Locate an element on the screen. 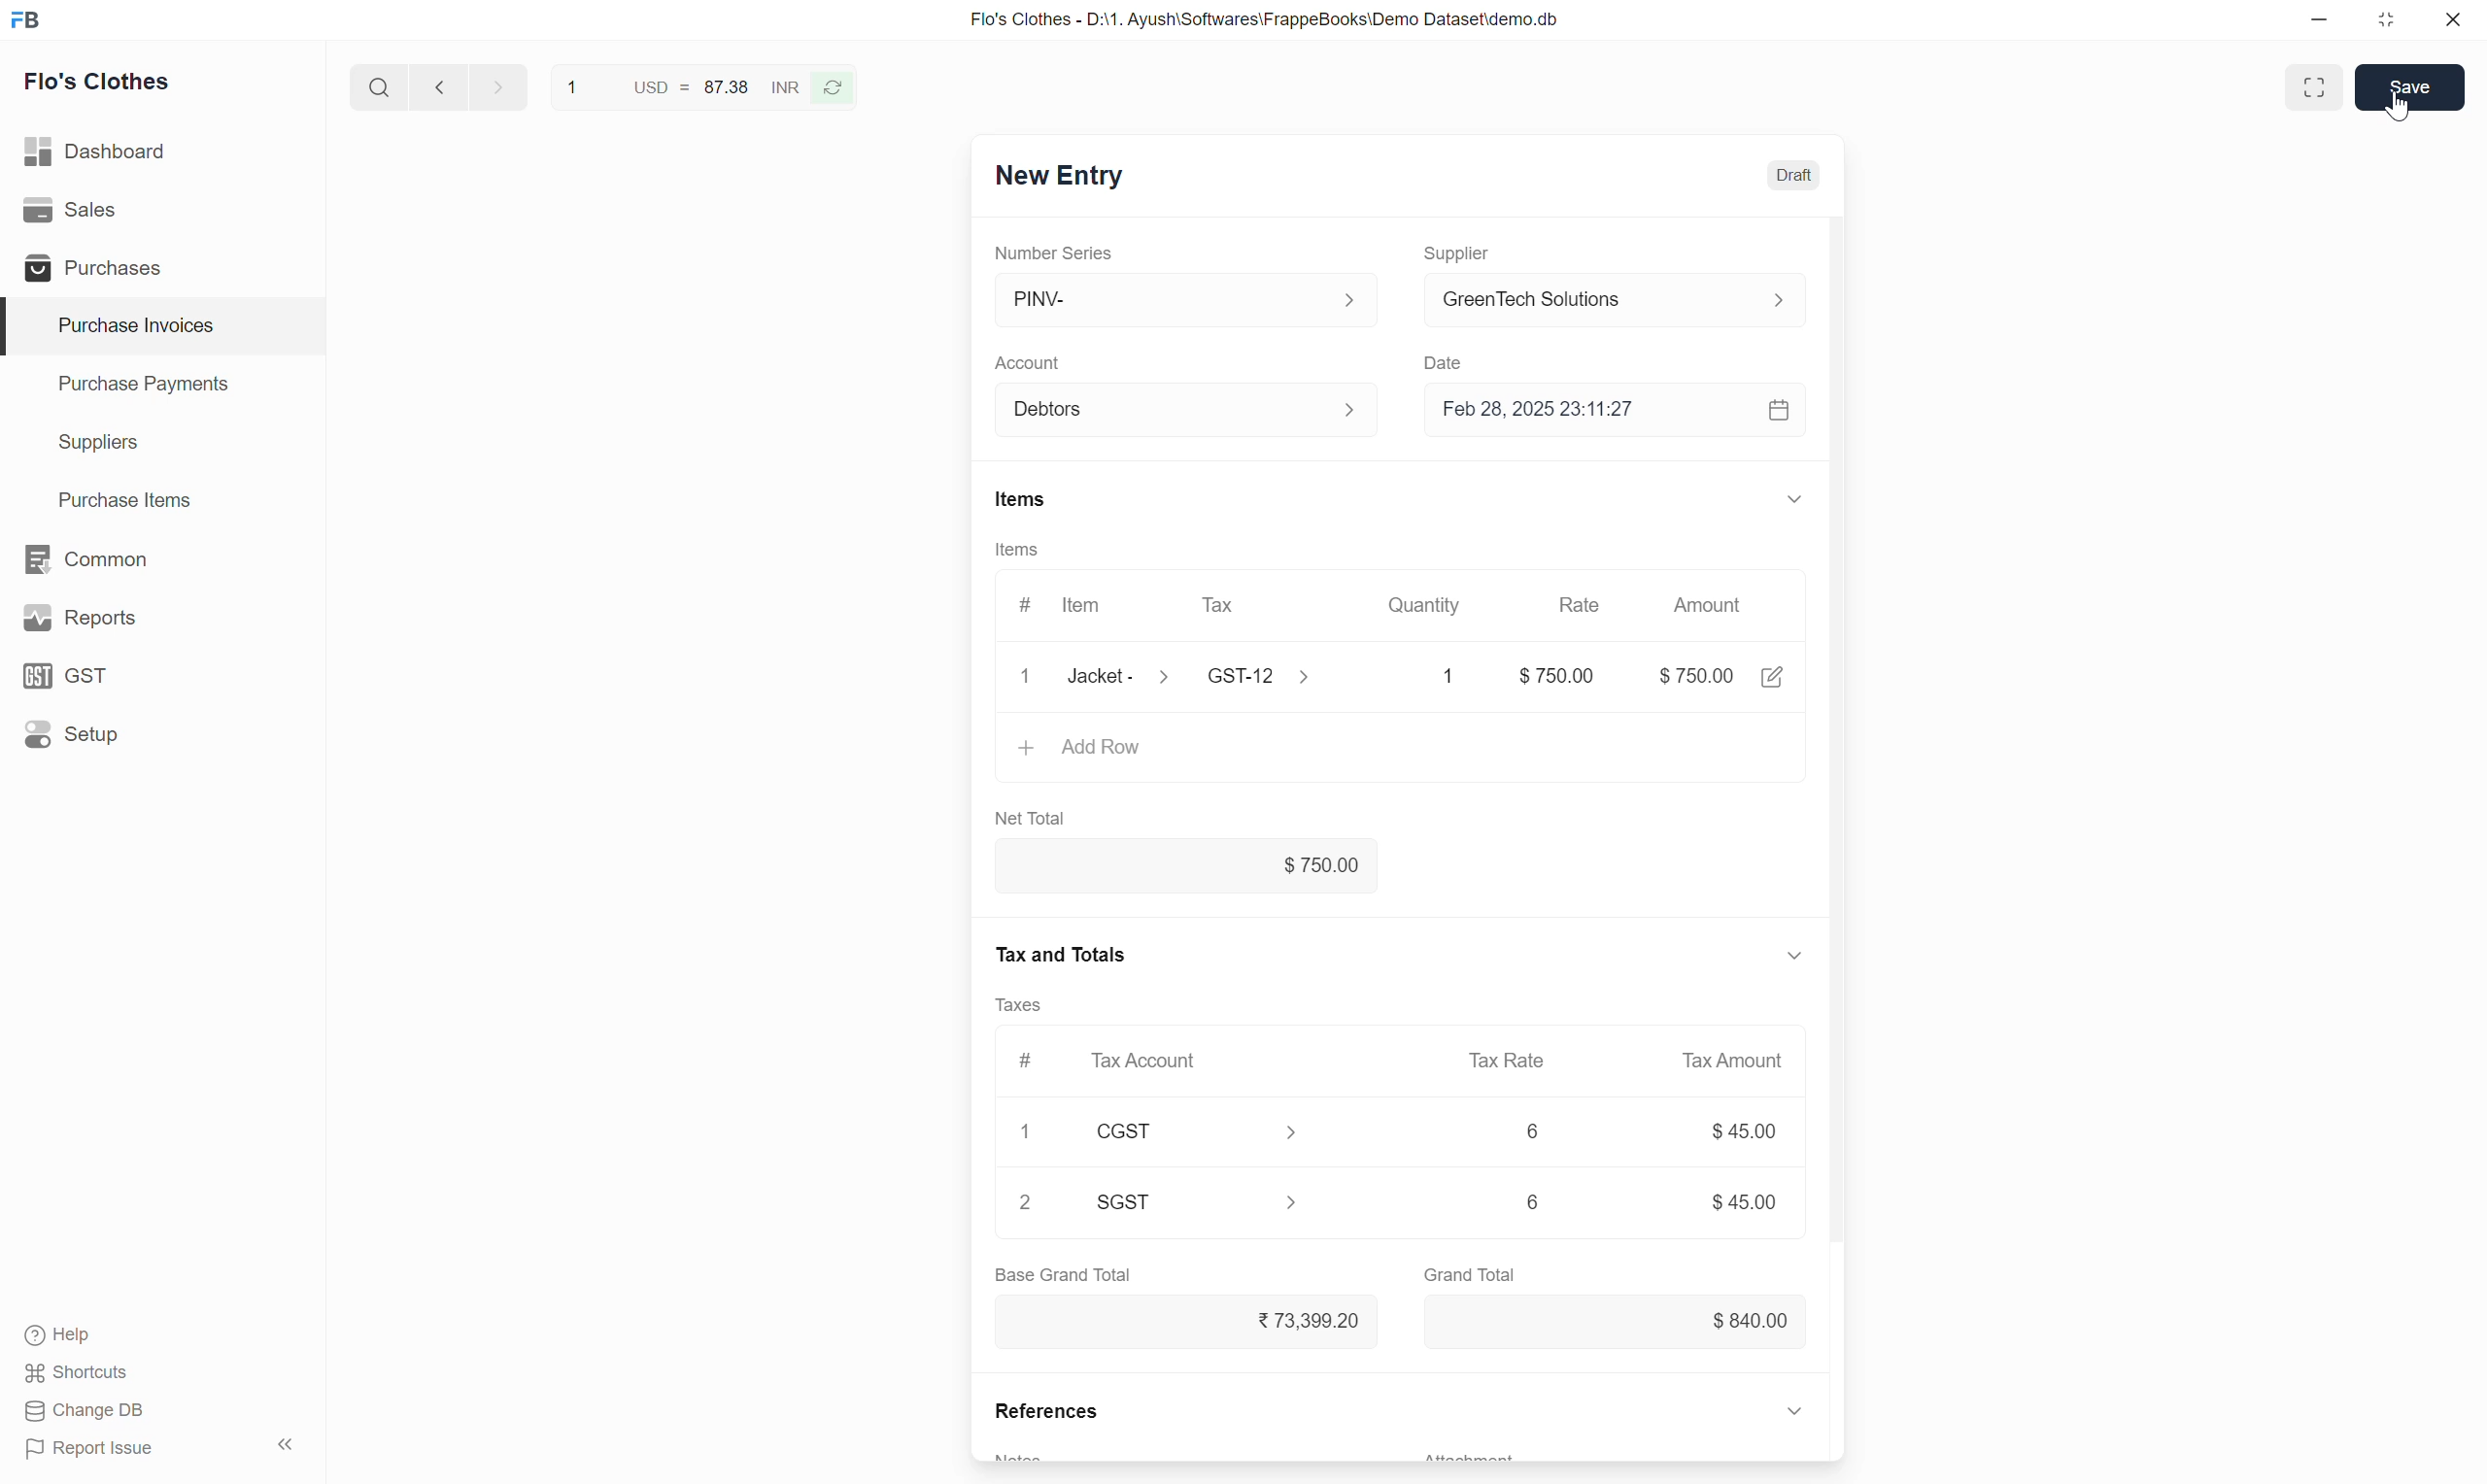 The width and height of the screenshot is (2487, 1484). Amount is located at coordinates (1712, 605).